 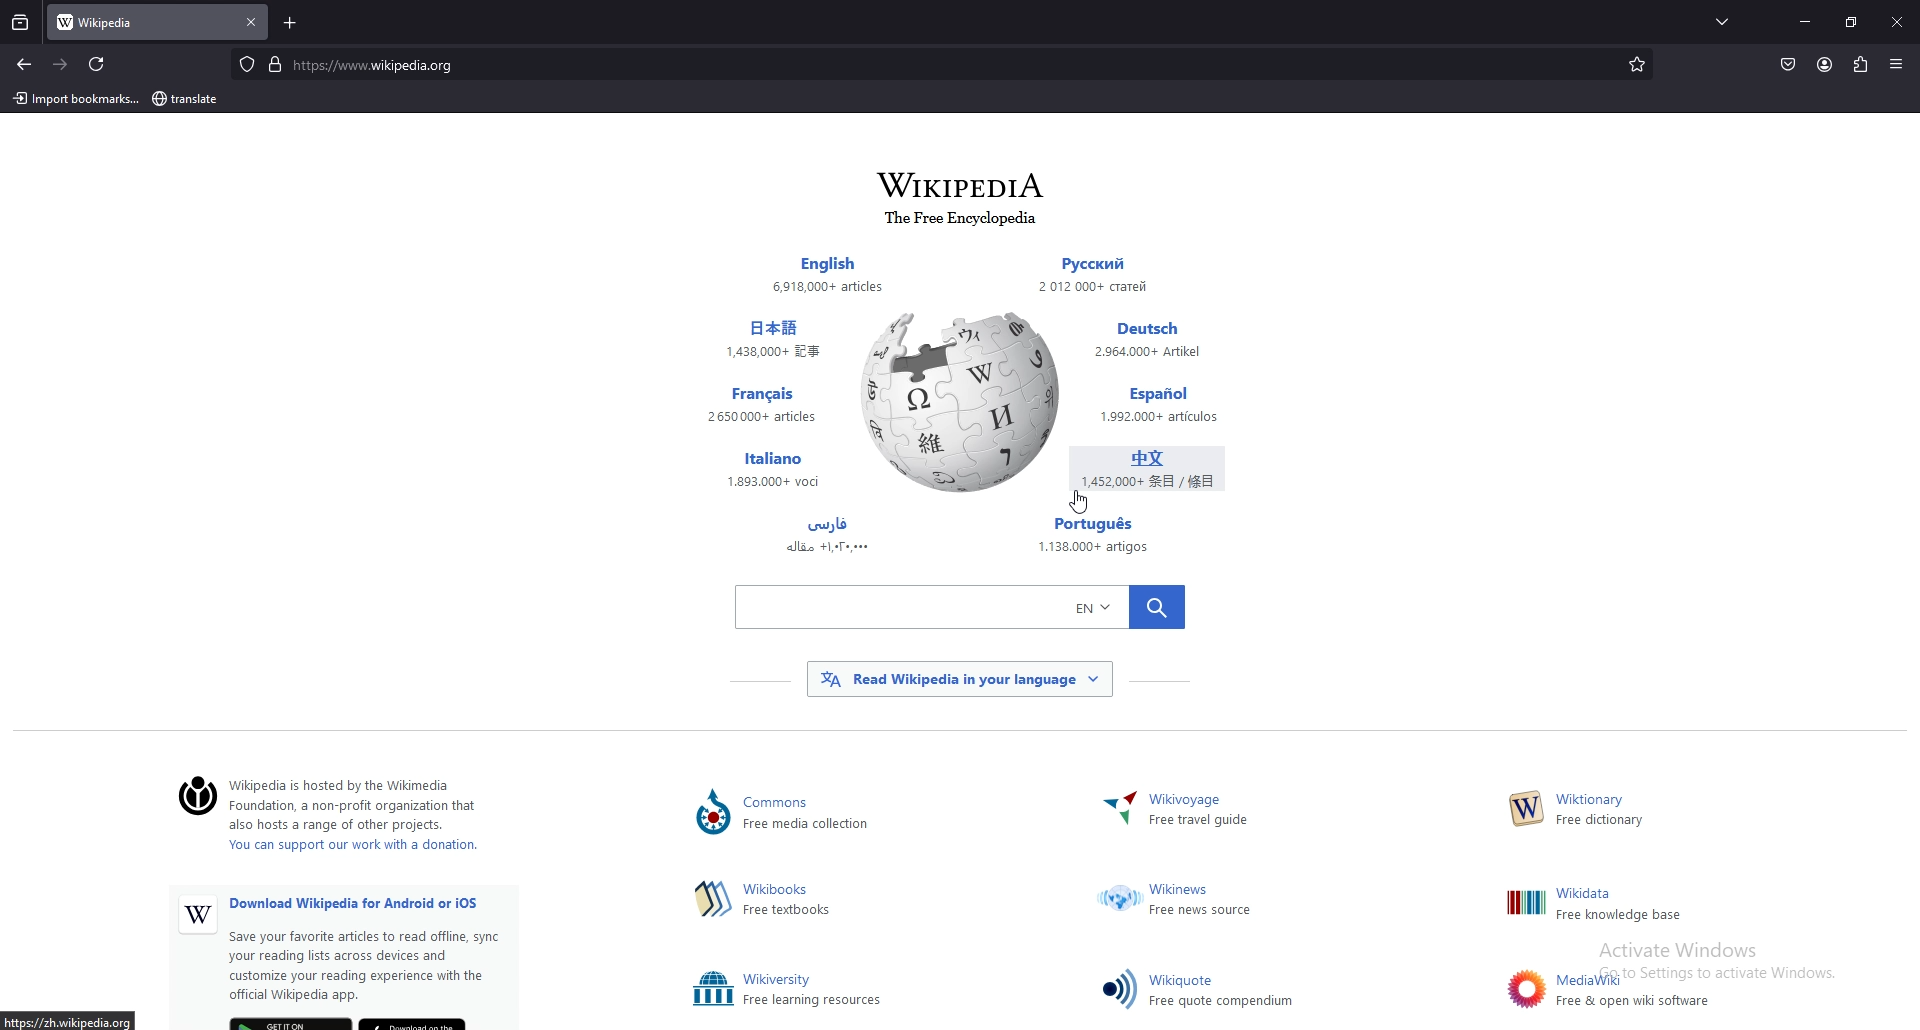 What do you see at coordinates (1804, 21) in the screenshot?
I see `minimize` at bounding box center [1804, 21].